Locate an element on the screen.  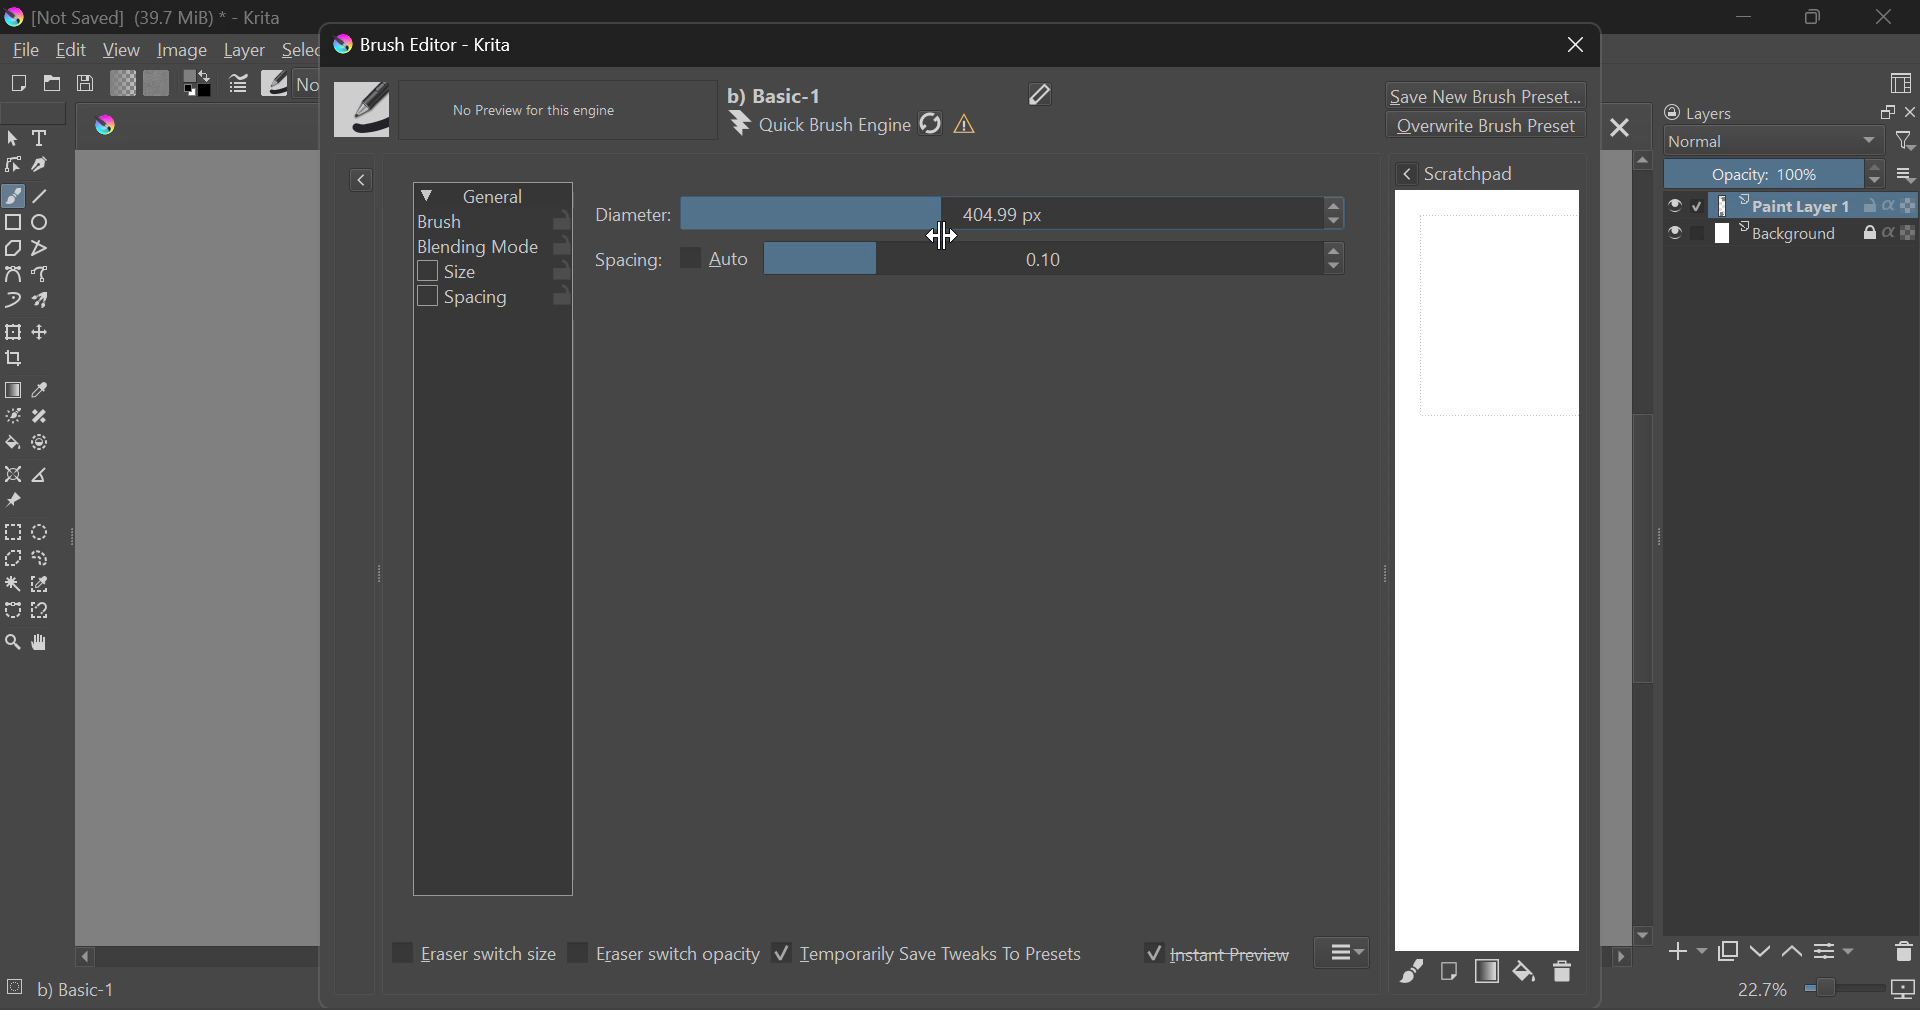
Show Presets is located at coordinates (360, 181).